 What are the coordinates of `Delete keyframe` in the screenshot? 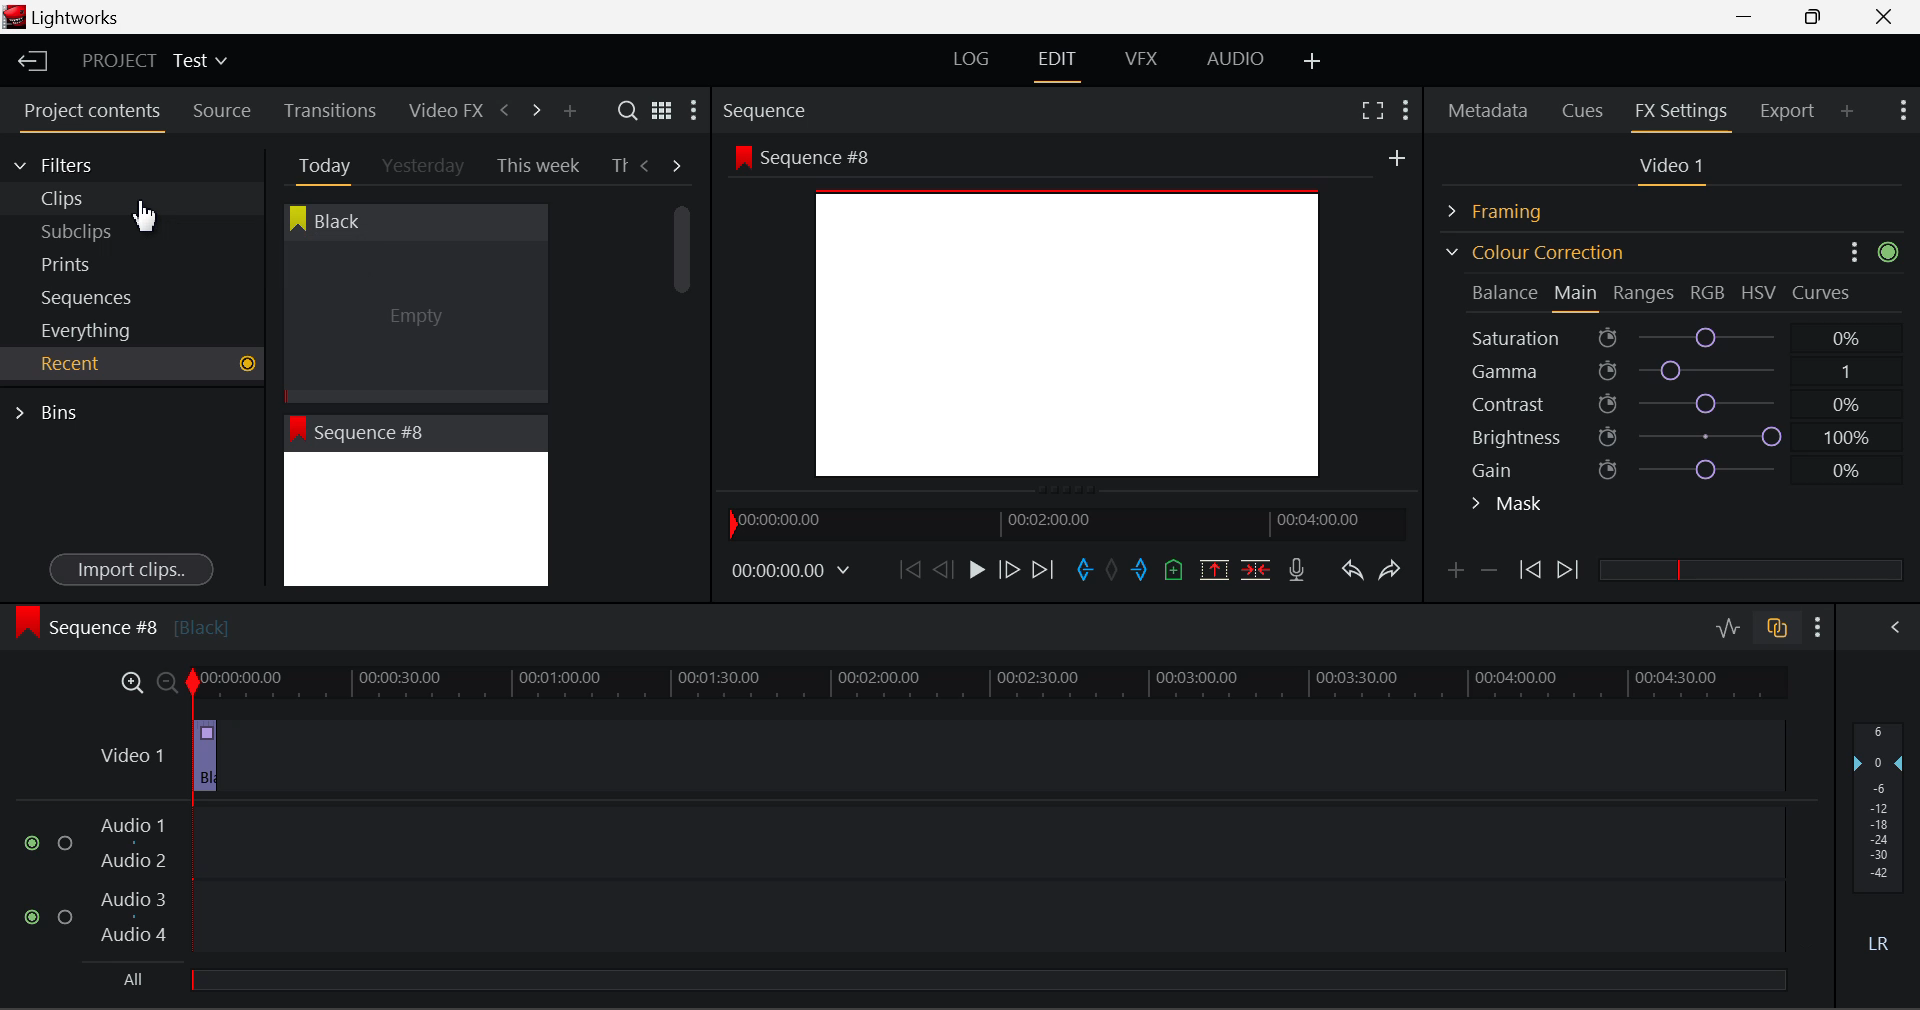 It's located at (1489, 574).